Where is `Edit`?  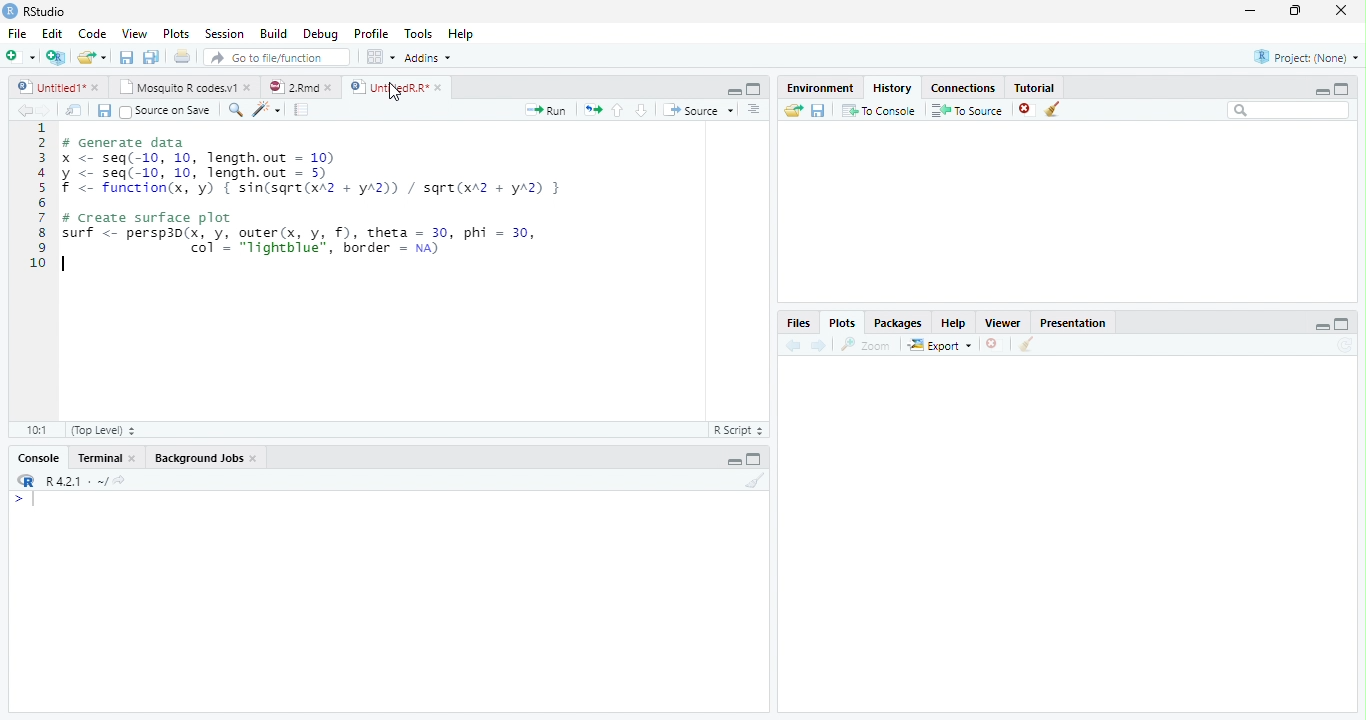 Edit is located at coordinates (51, 33).